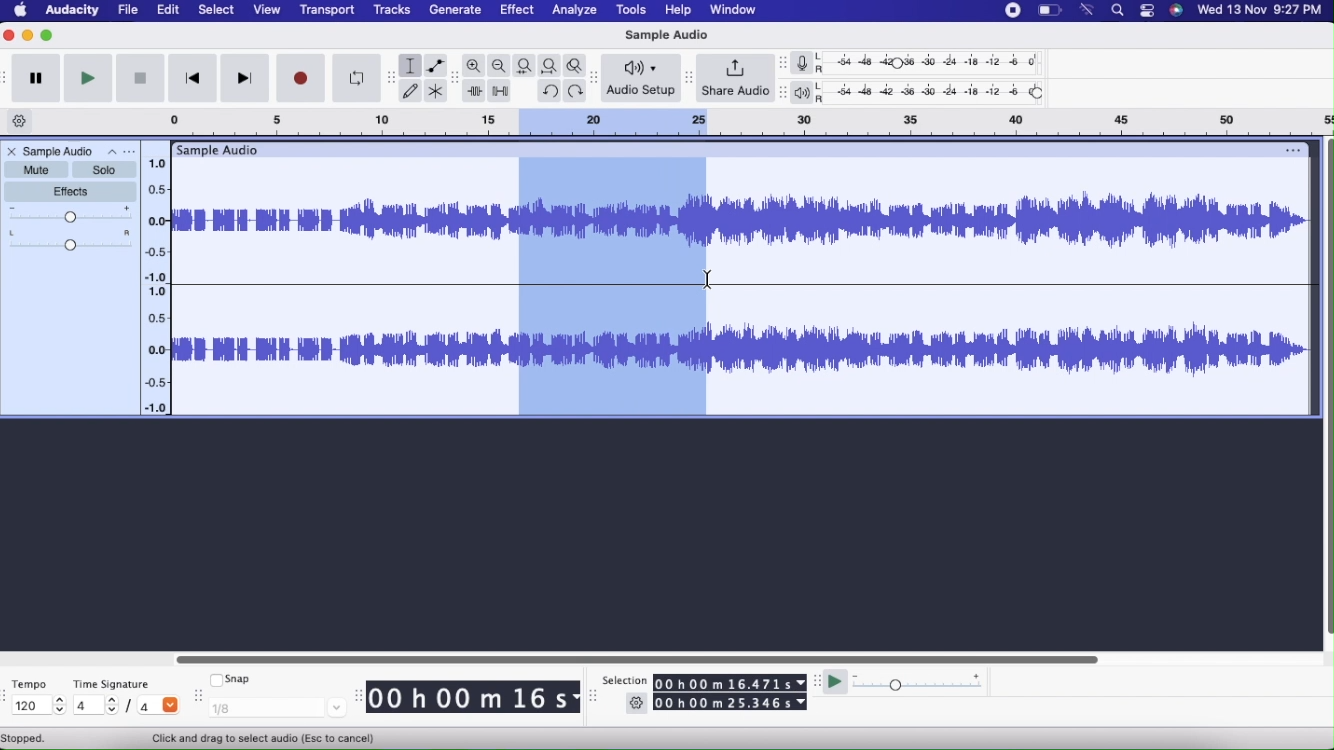 The image size is (1334, 750). What do you see at coordinates (11, 153) in the screenshot?
I see `Close` at bounding box center [11, 153].